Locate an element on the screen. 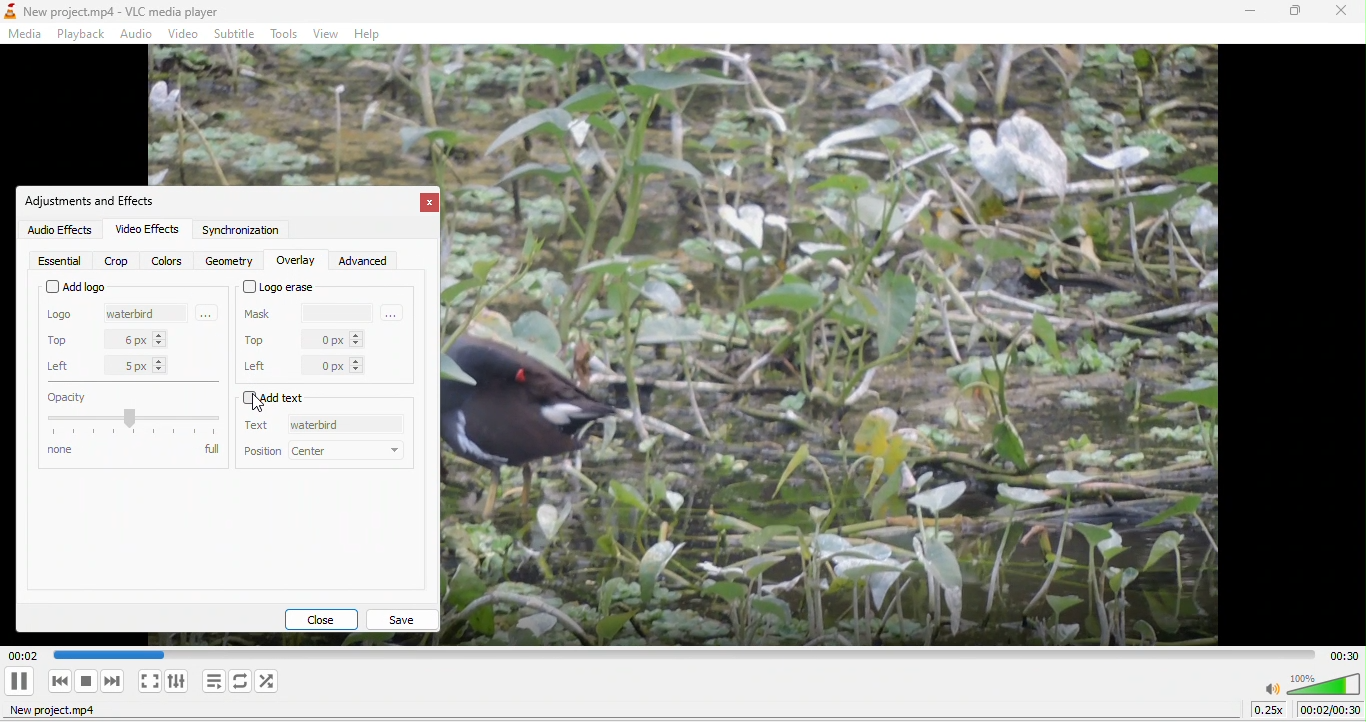  next media is located at coordinates (115, 681).